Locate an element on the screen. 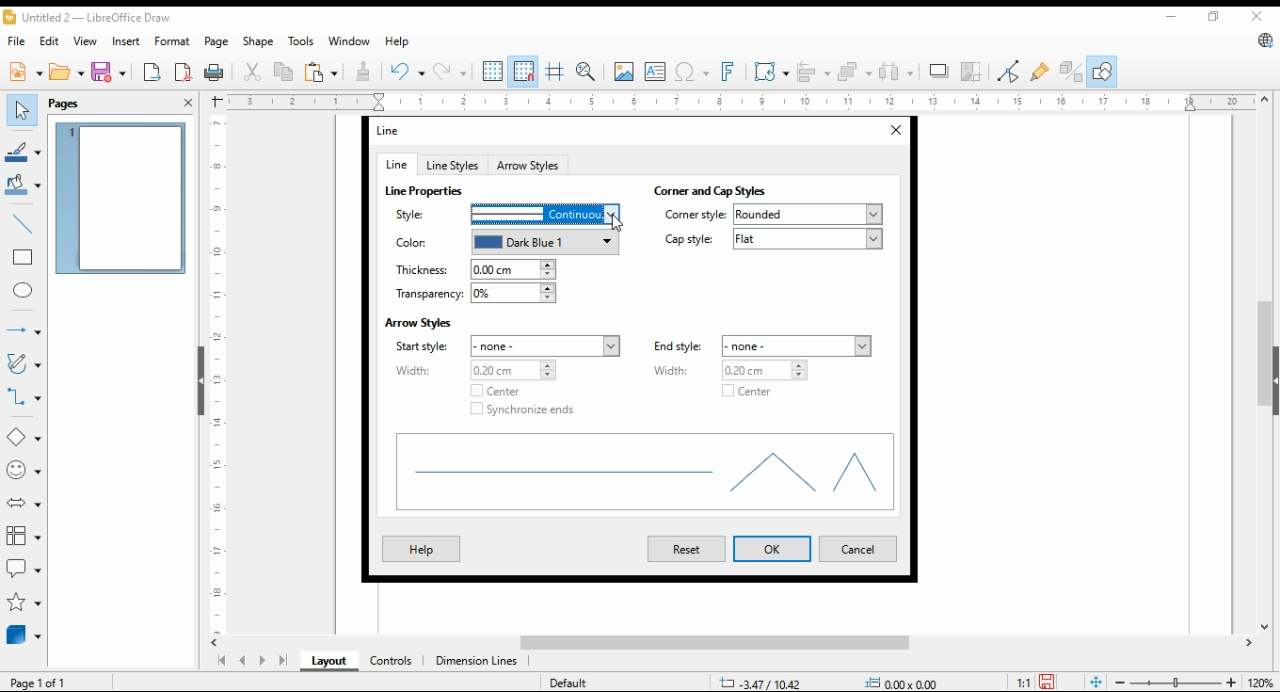 This screenshot has height=692, width=1280. corner cap style is located at coordinates (717, 191).